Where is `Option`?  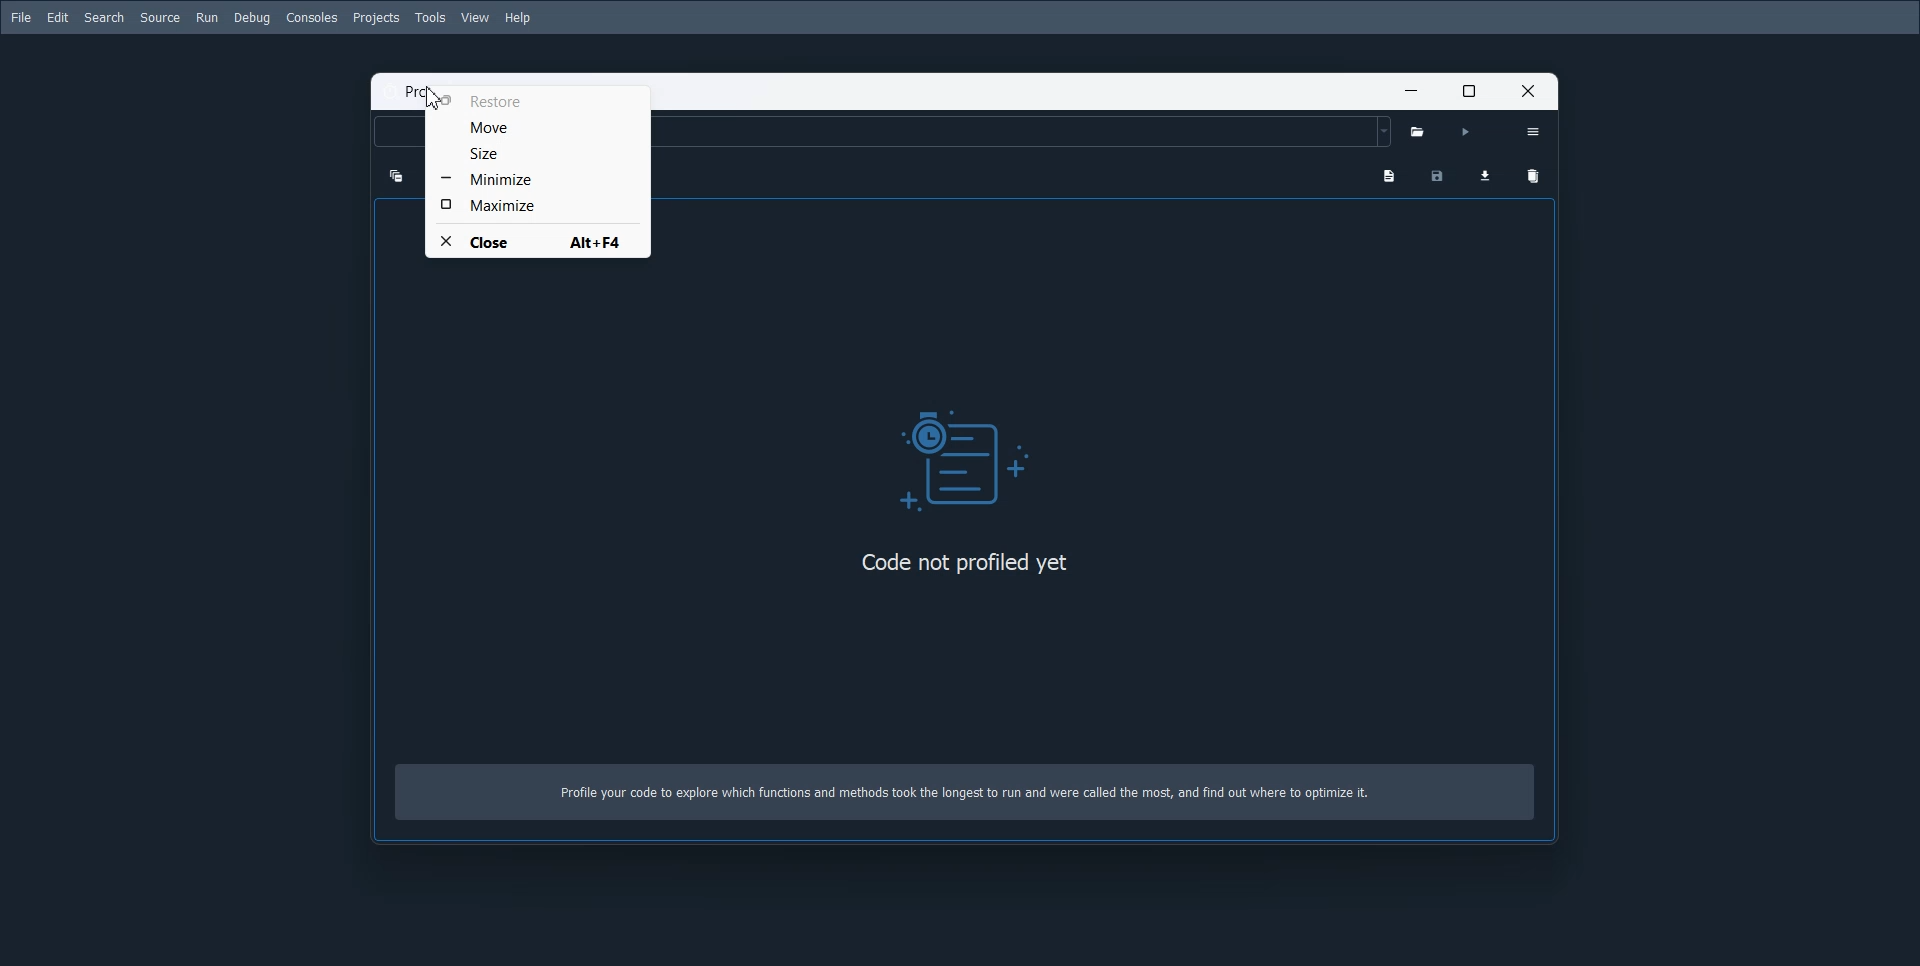 Option is located at coordinates (1532, 131).